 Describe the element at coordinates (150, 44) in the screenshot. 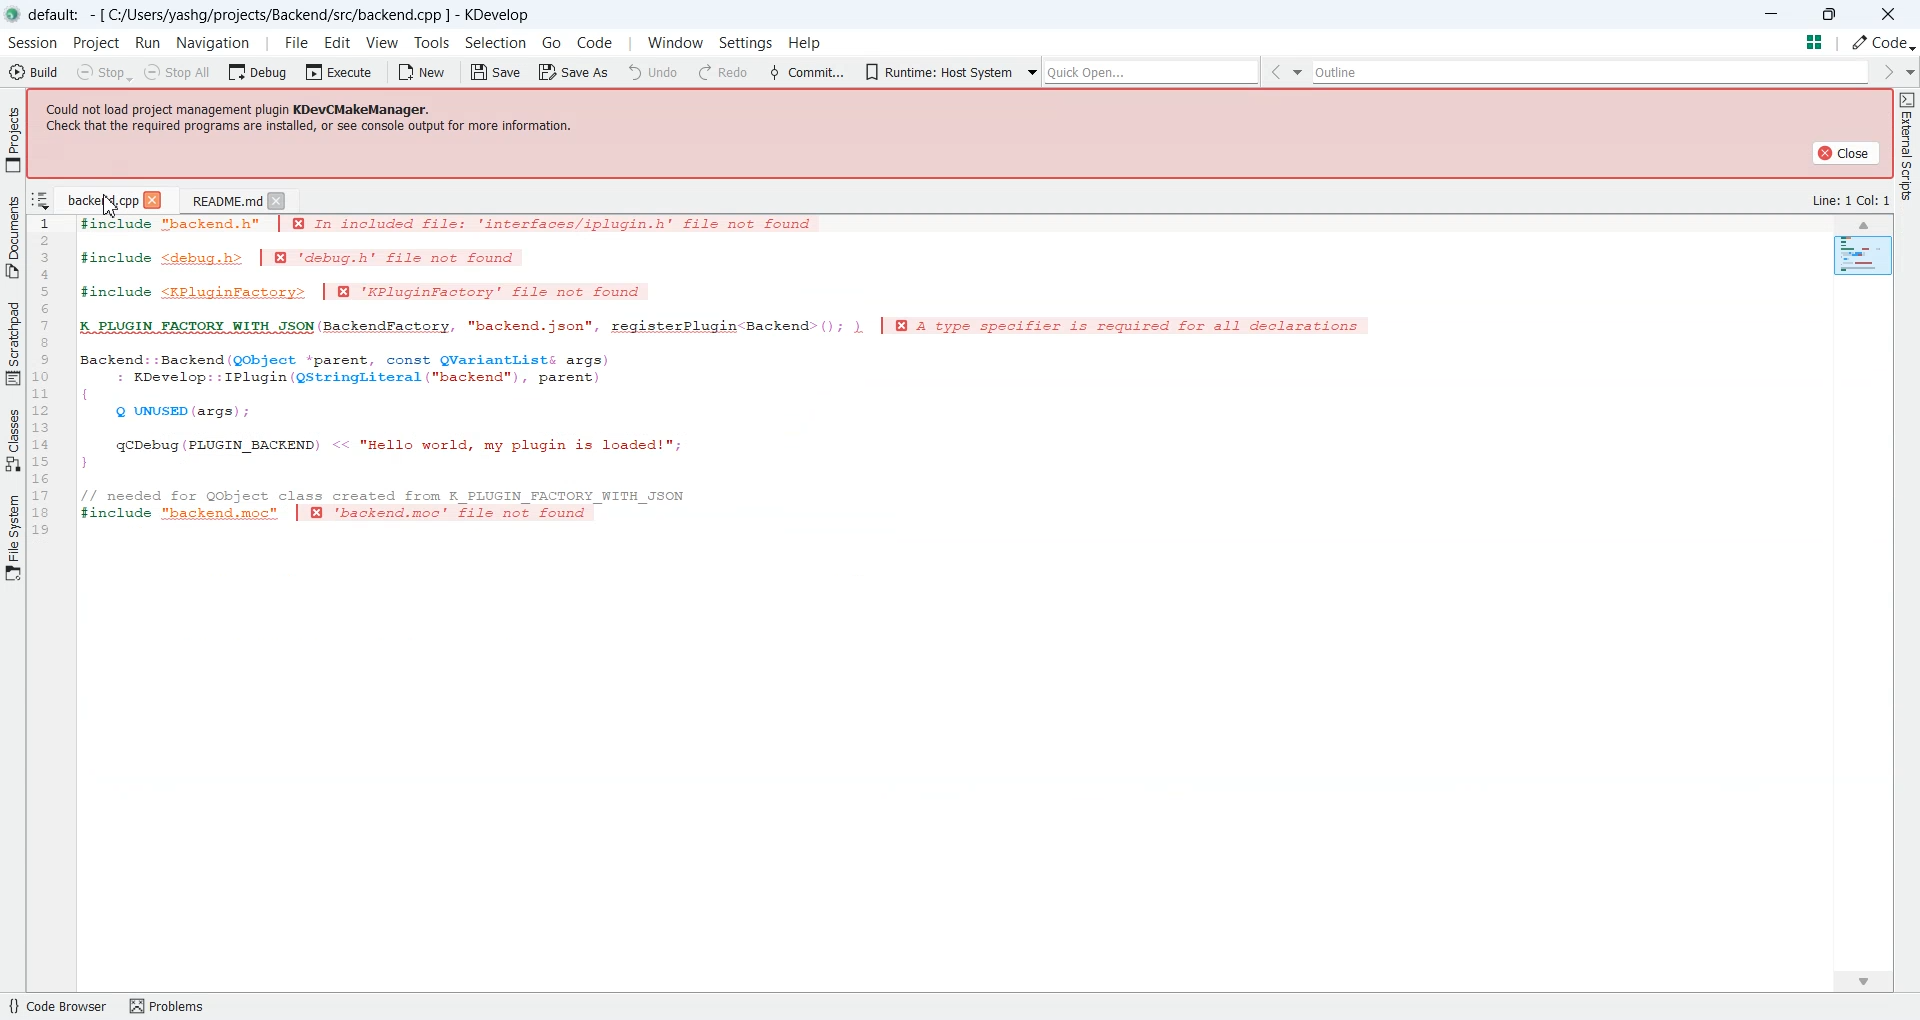

I see `Run` at that location.